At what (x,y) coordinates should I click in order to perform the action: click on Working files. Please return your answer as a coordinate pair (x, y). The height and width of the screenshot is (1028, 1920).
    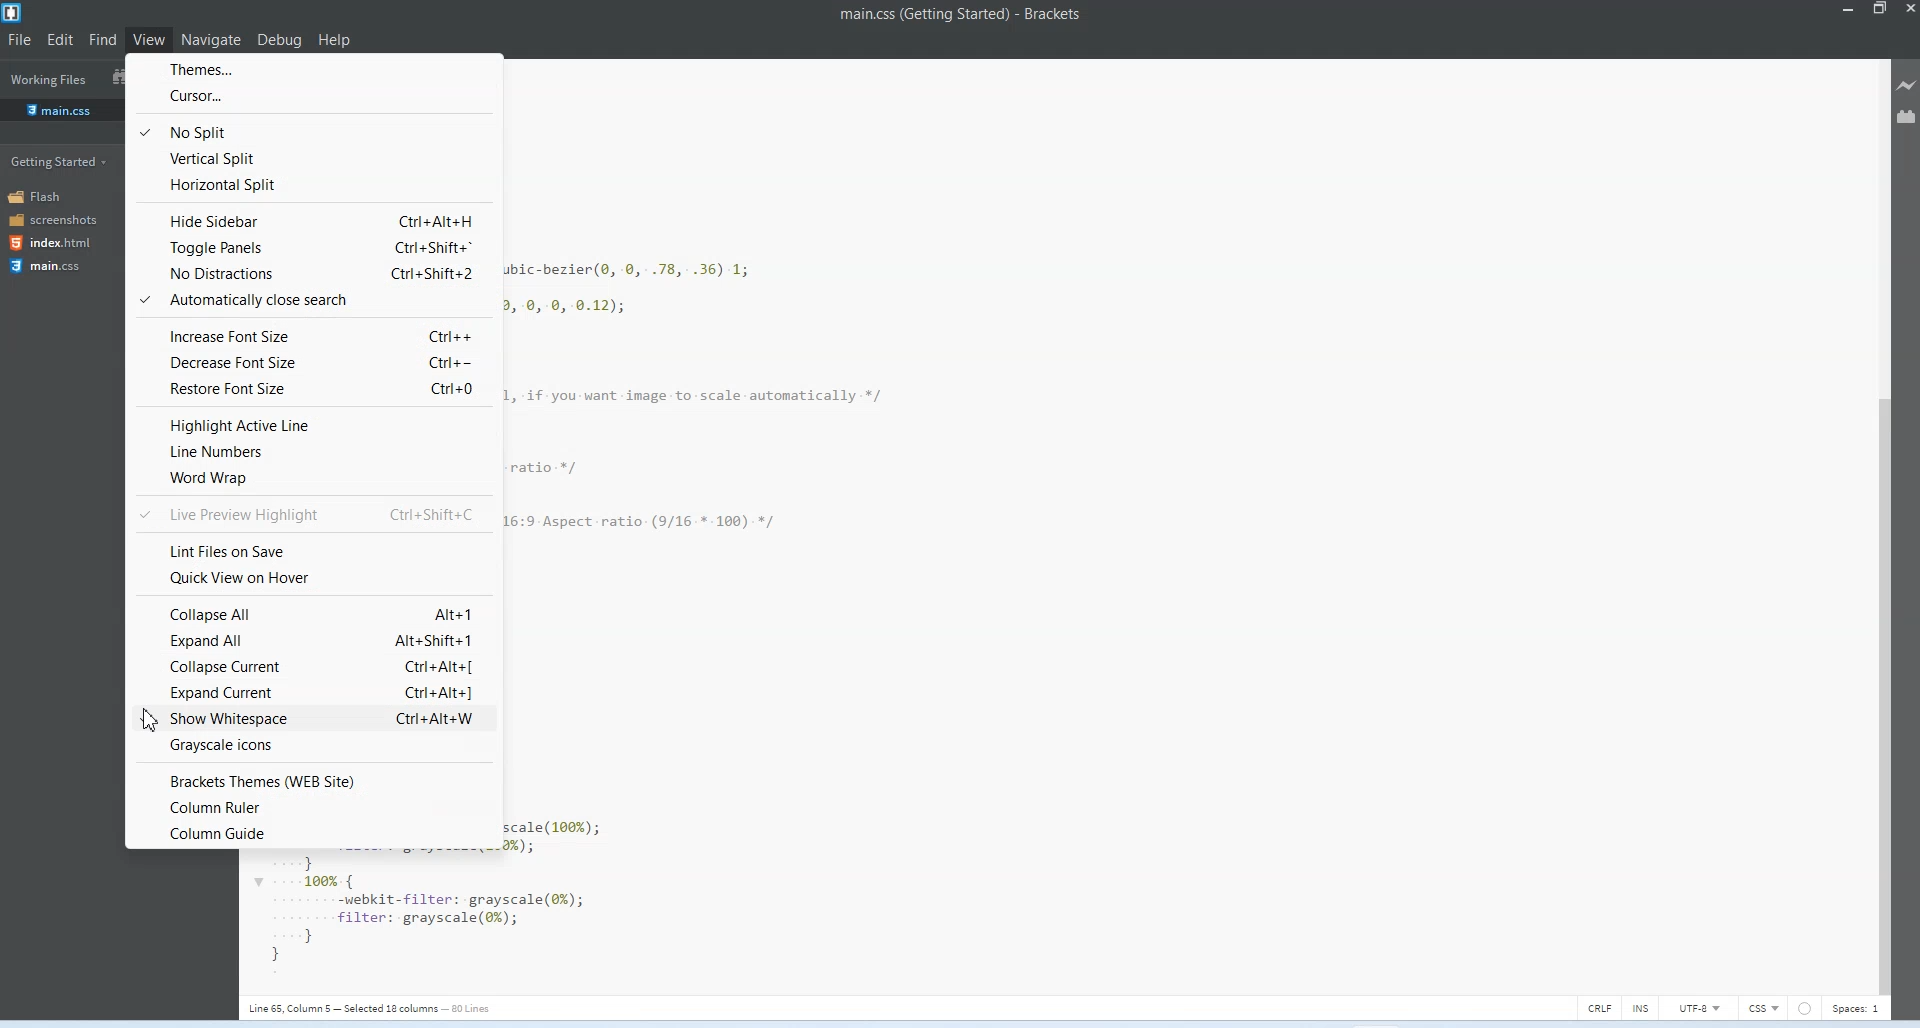
    Looking at the image, I should click on (49, 80).